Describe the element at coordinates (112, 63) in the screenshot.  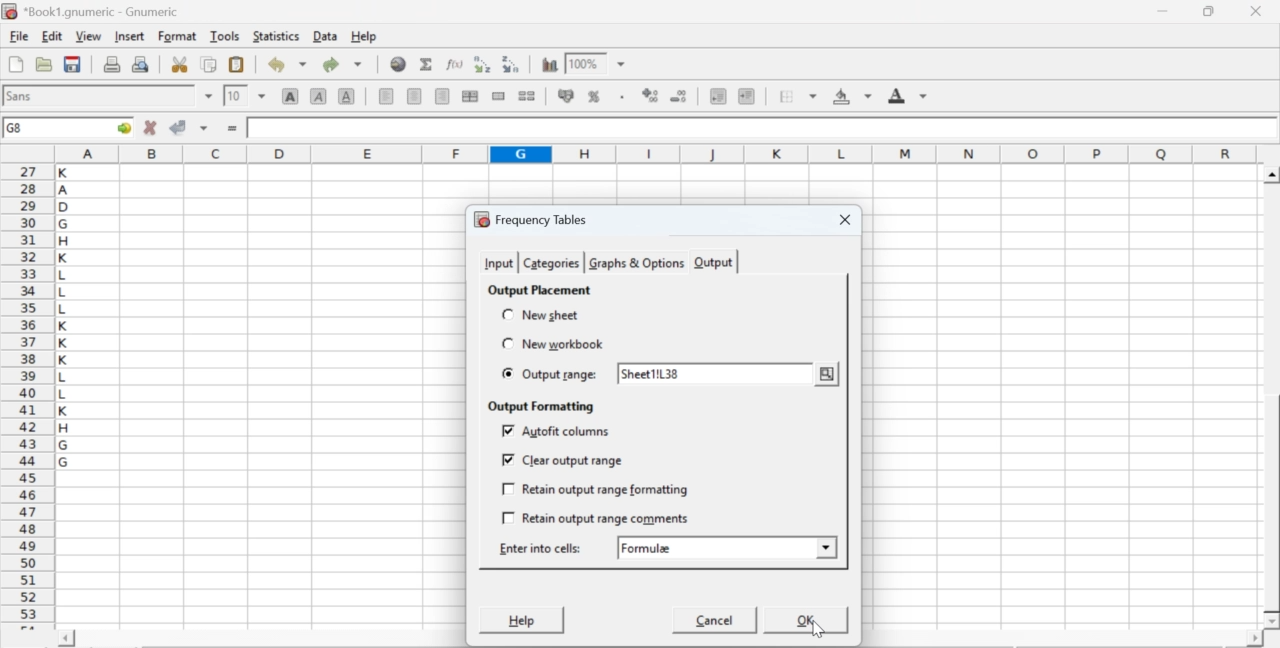
I see `print` at that location.